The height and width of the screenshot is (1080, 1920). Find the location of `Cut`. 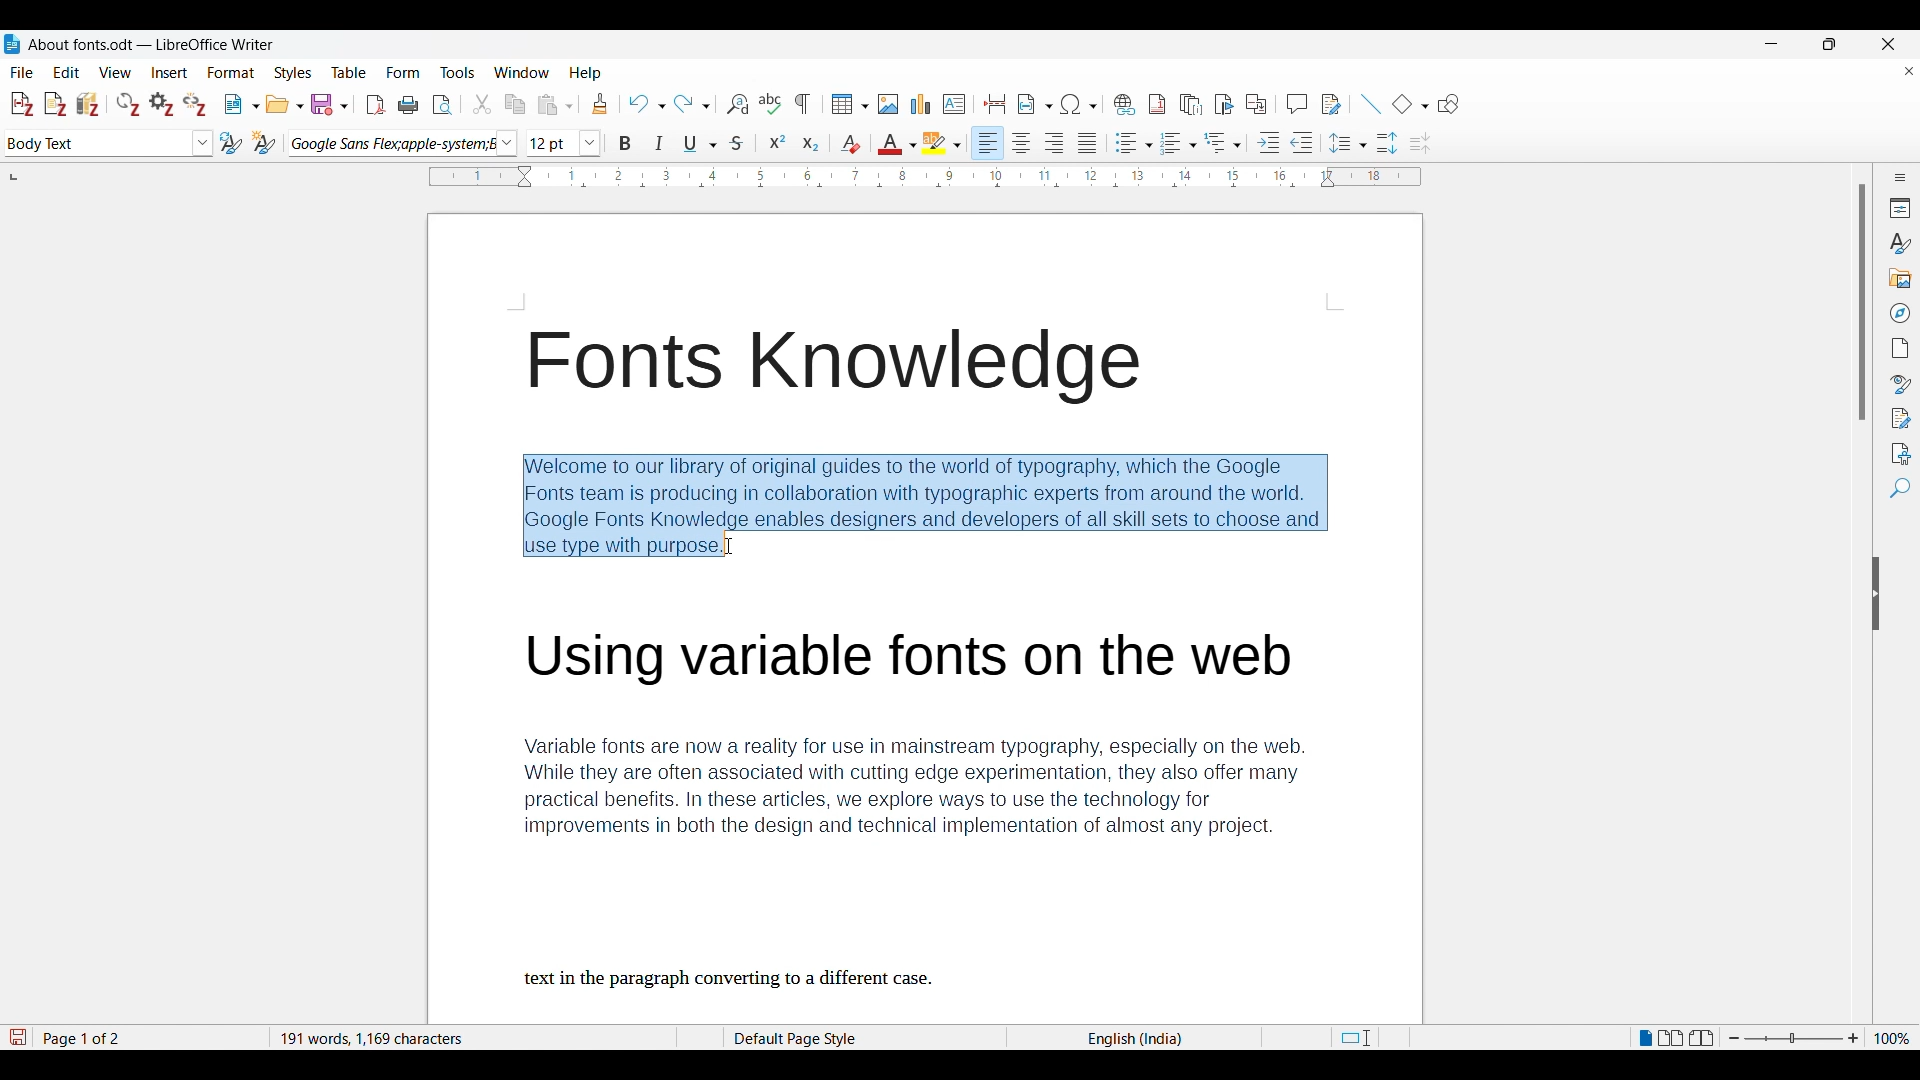

Cut is located at coordinates (482, 104).